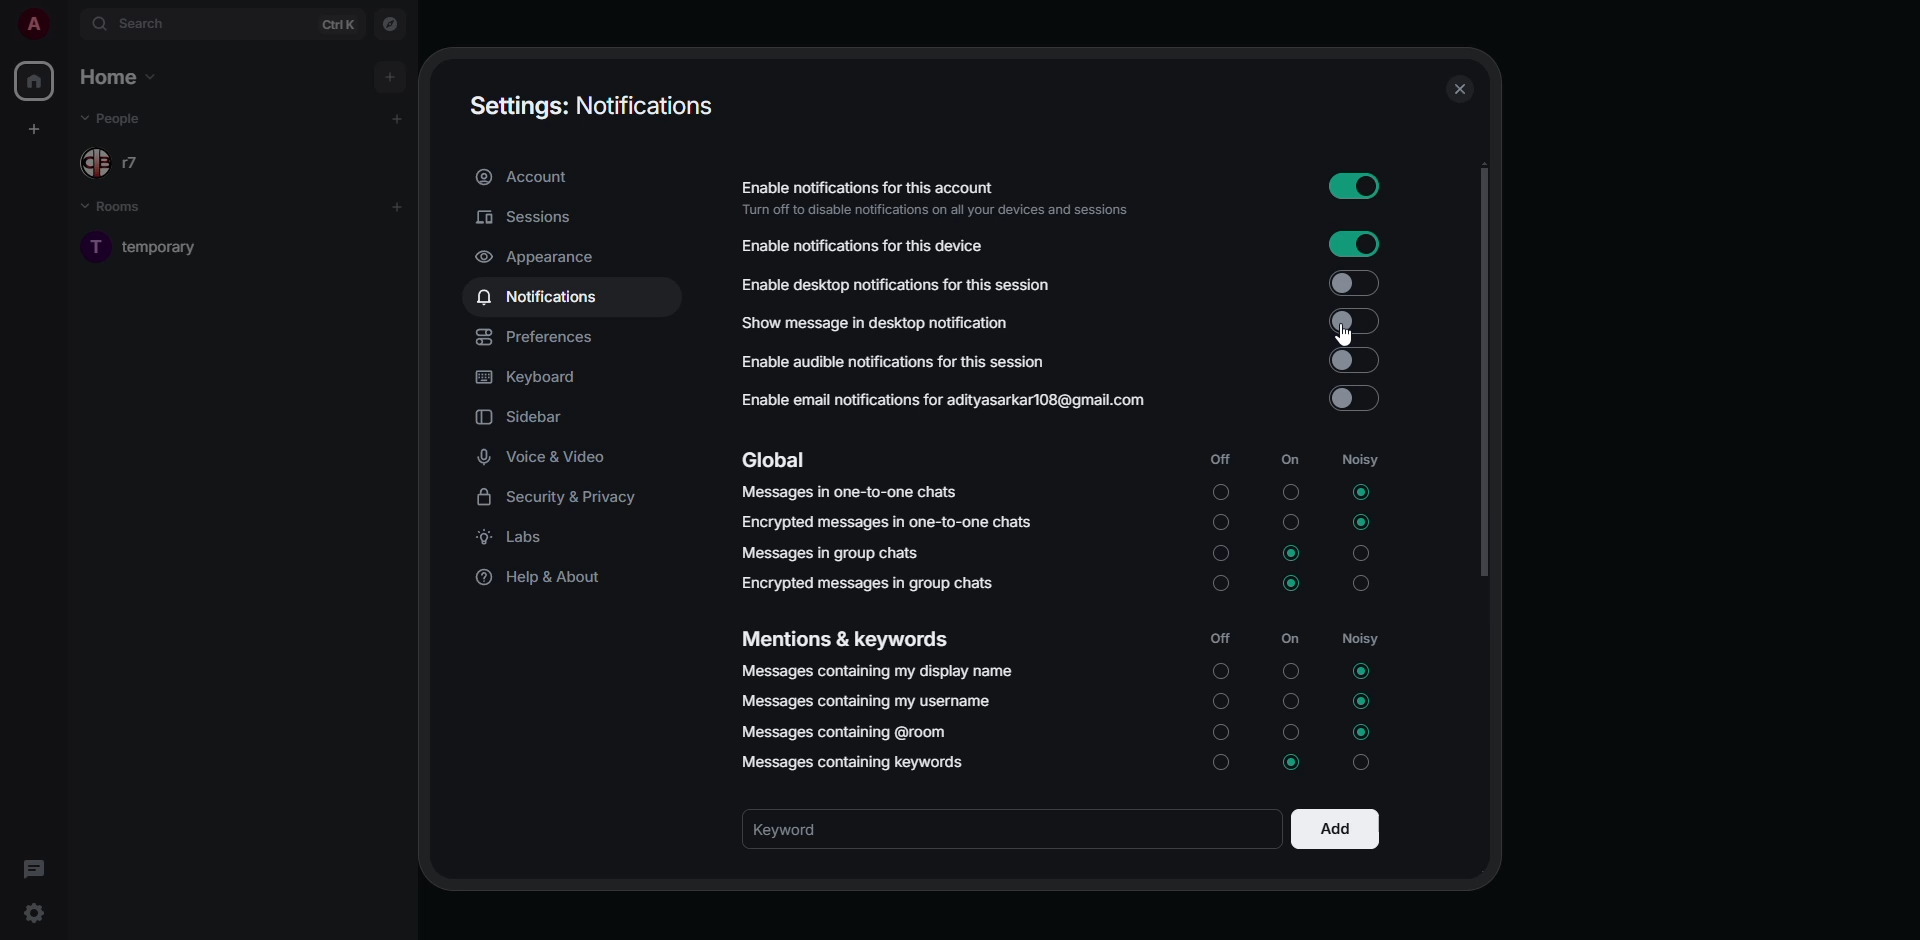 The height and width of the screenshot is (940, 1920). Describe the element at coordinates (864, 583) in the screenshot. I see `encrypted messages in group chat` at that location.